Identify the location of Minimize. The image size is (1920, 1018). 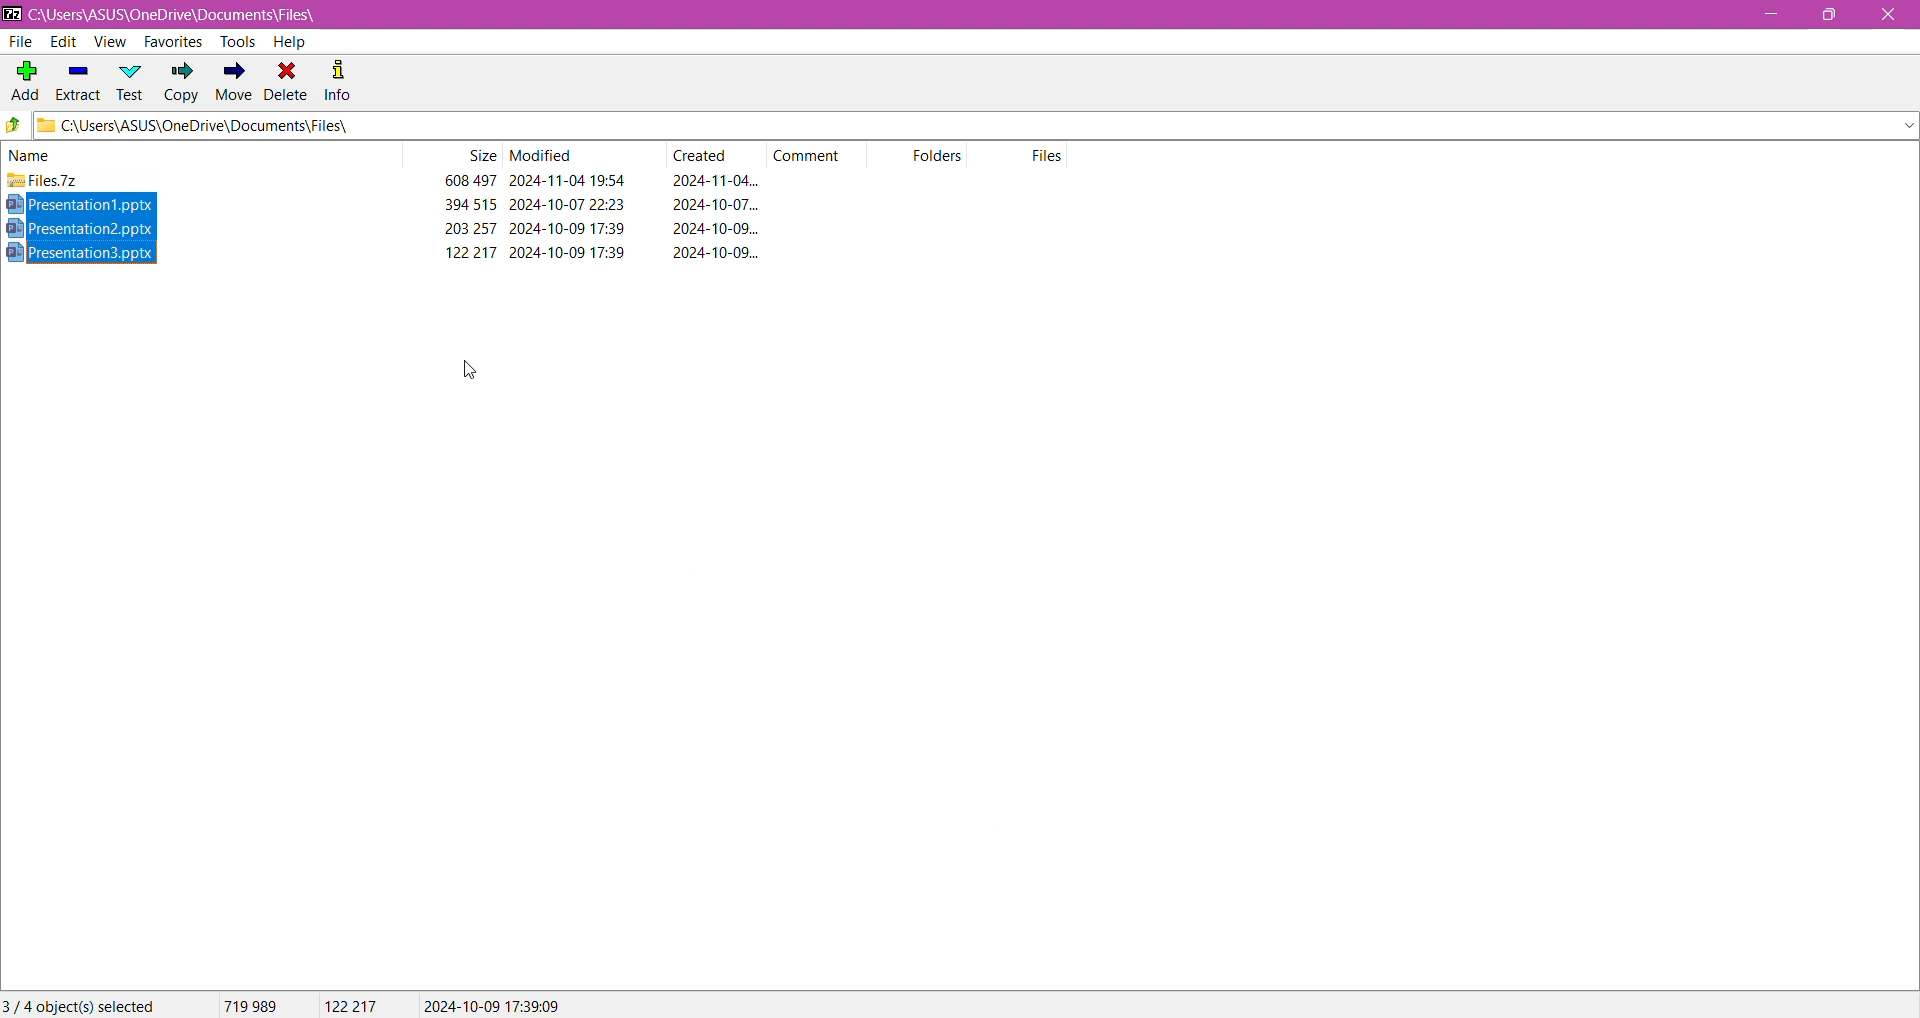
(1769, 15).